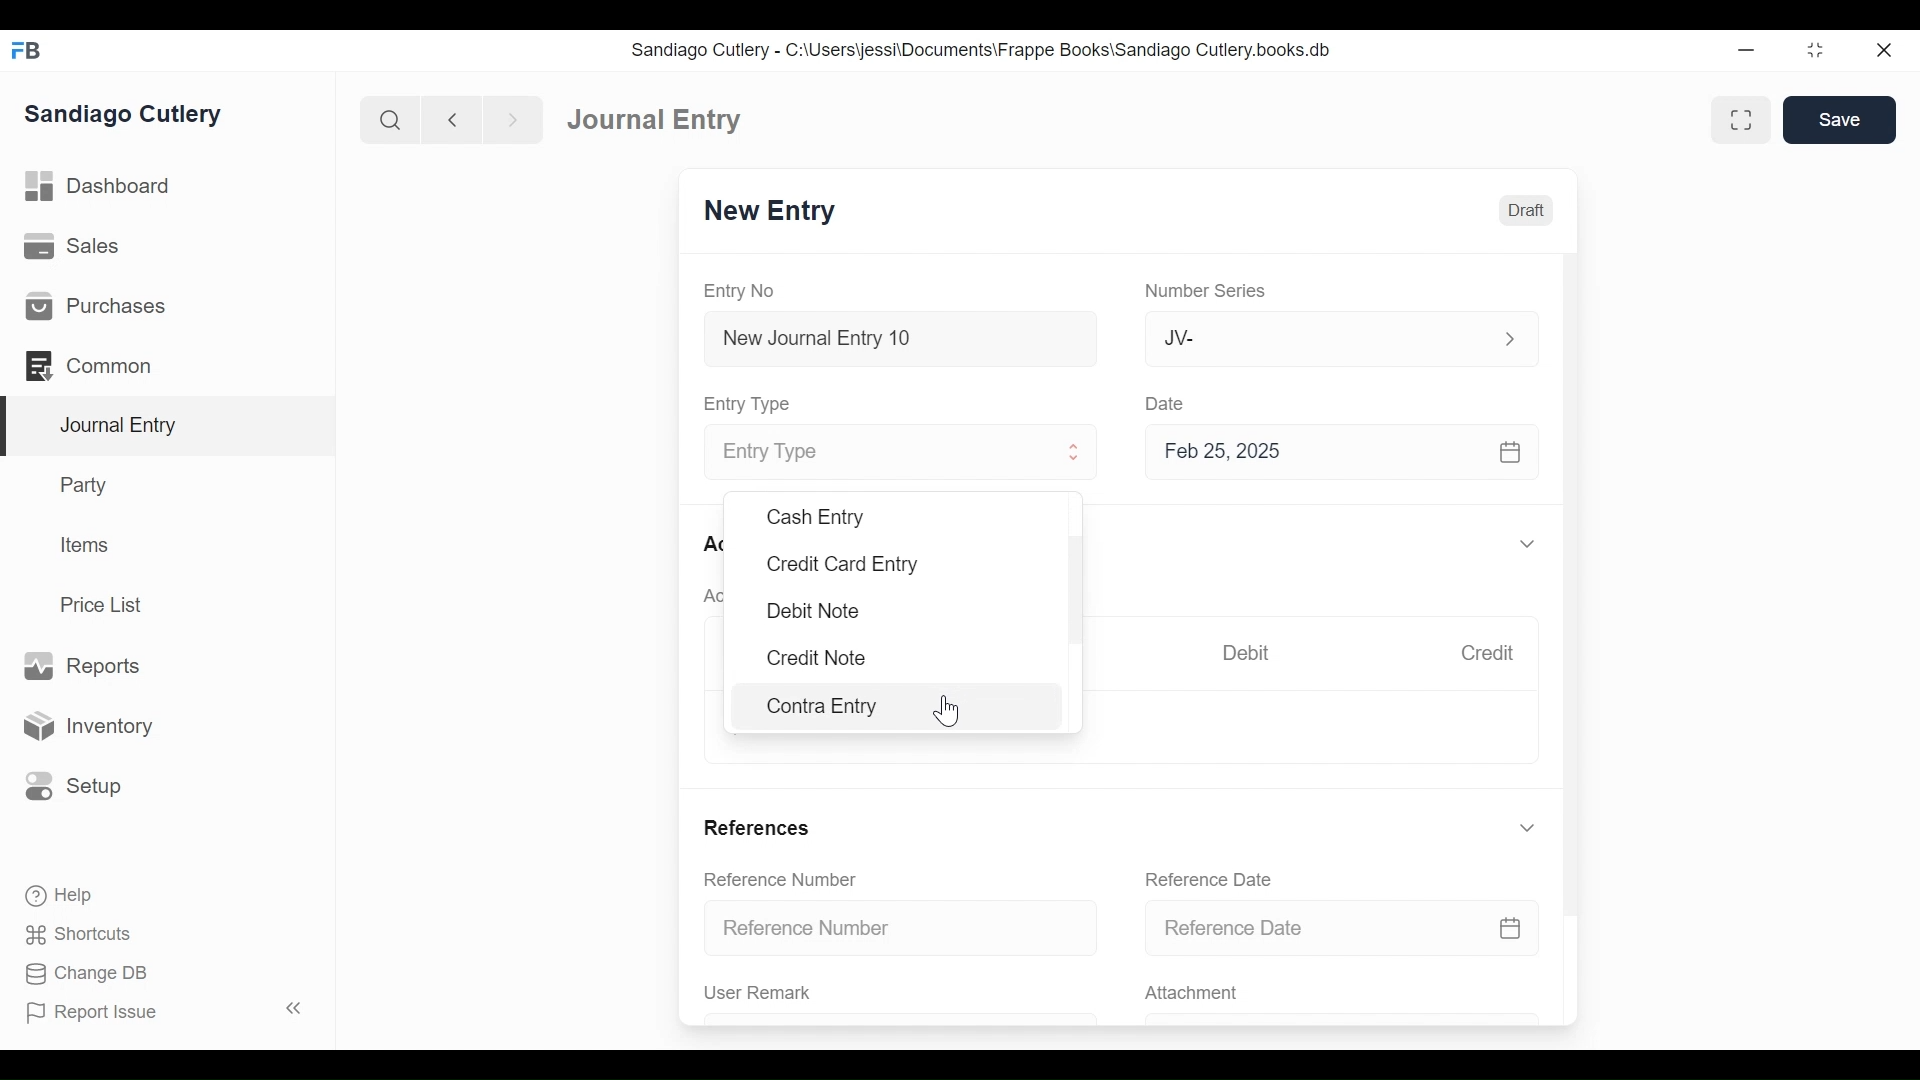  I want to click on Reference Date, so click(1342, 929).